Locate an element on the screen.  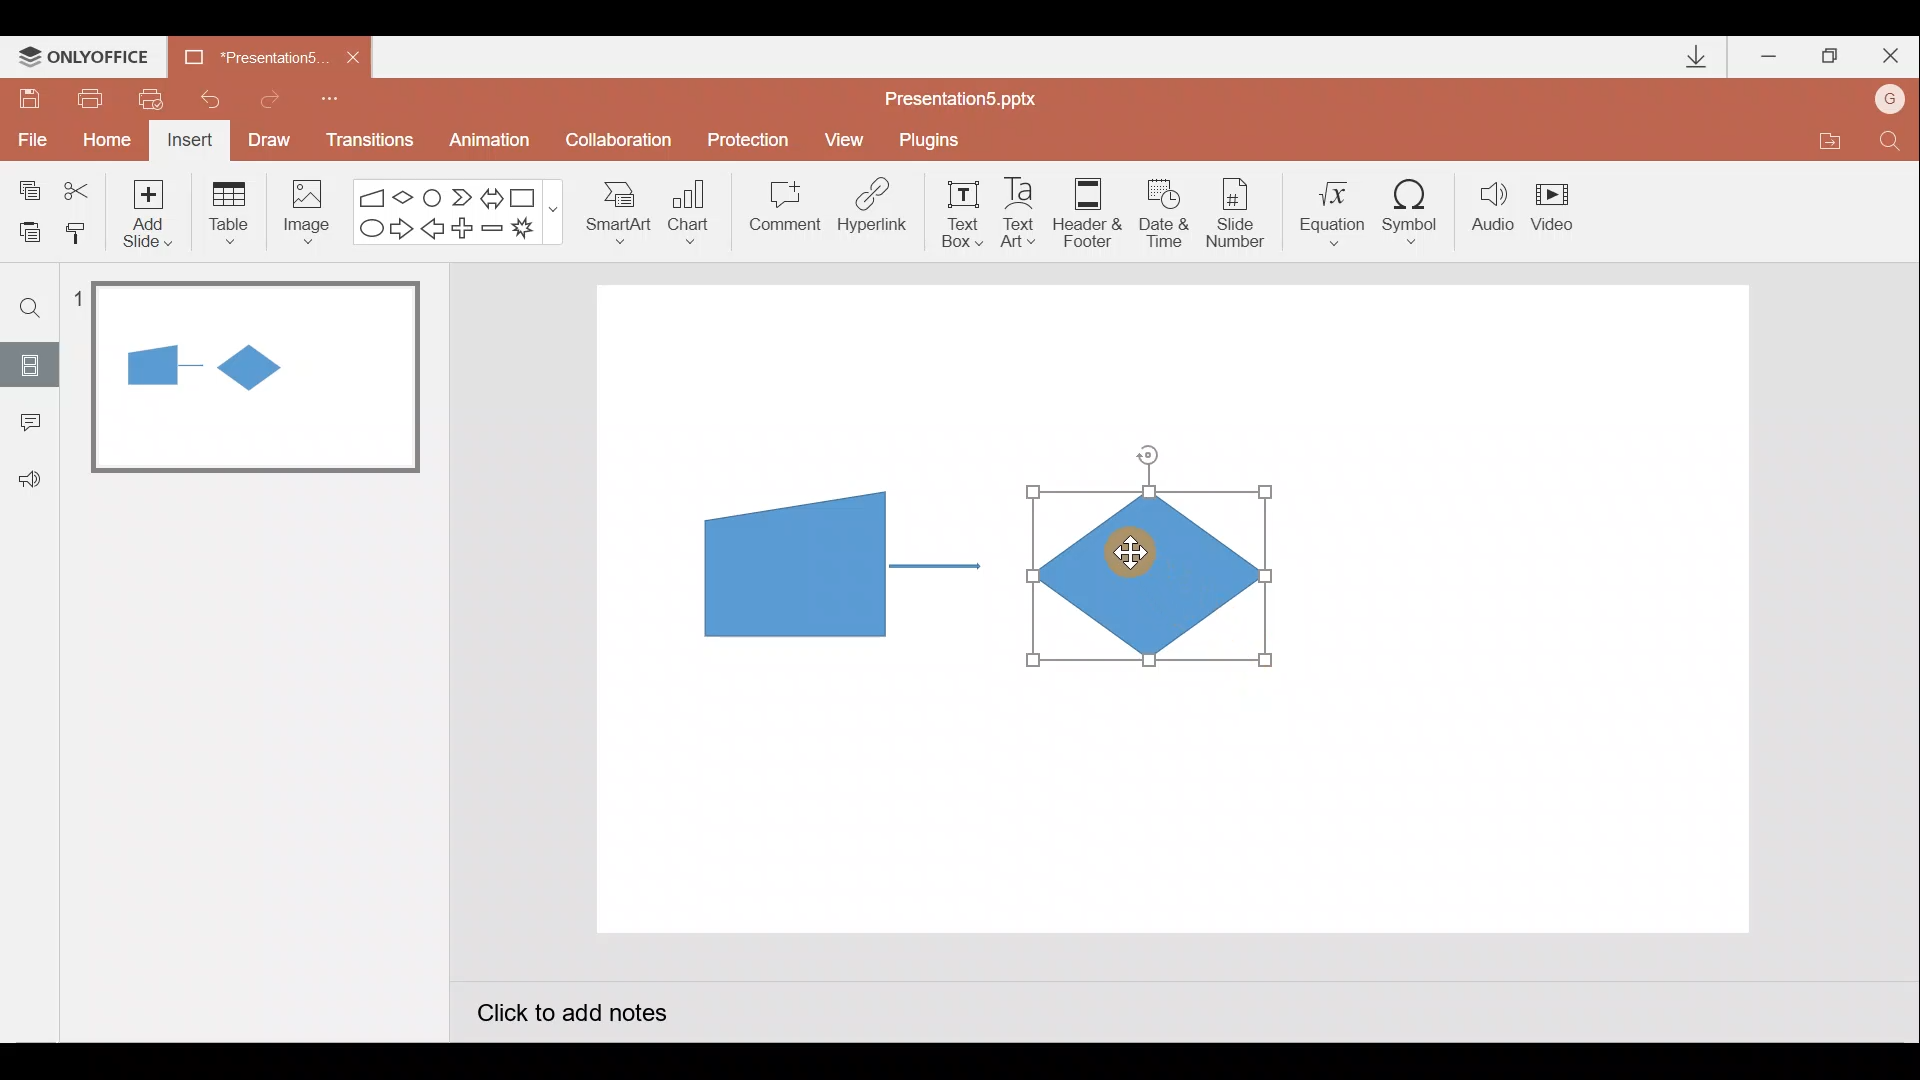
Chart is located at coordinates (689, 208).